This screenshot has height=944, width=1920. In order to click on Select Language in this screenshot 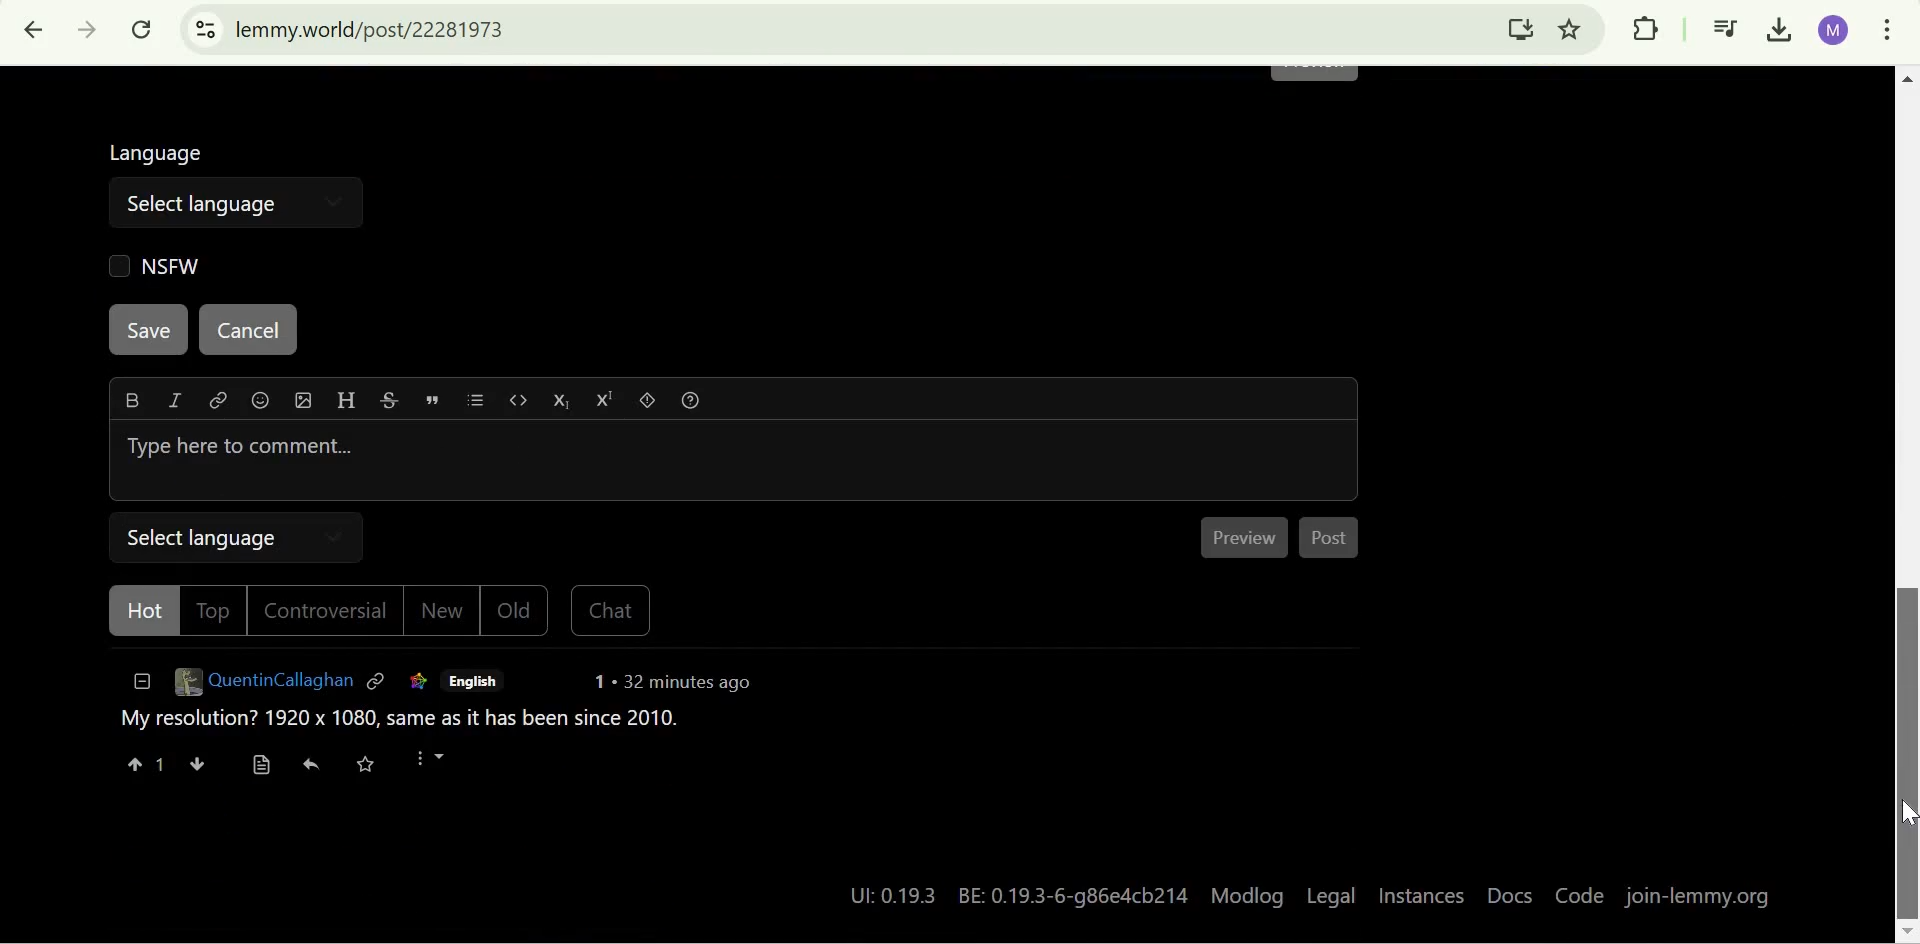, I will do `click(242, 536)`.